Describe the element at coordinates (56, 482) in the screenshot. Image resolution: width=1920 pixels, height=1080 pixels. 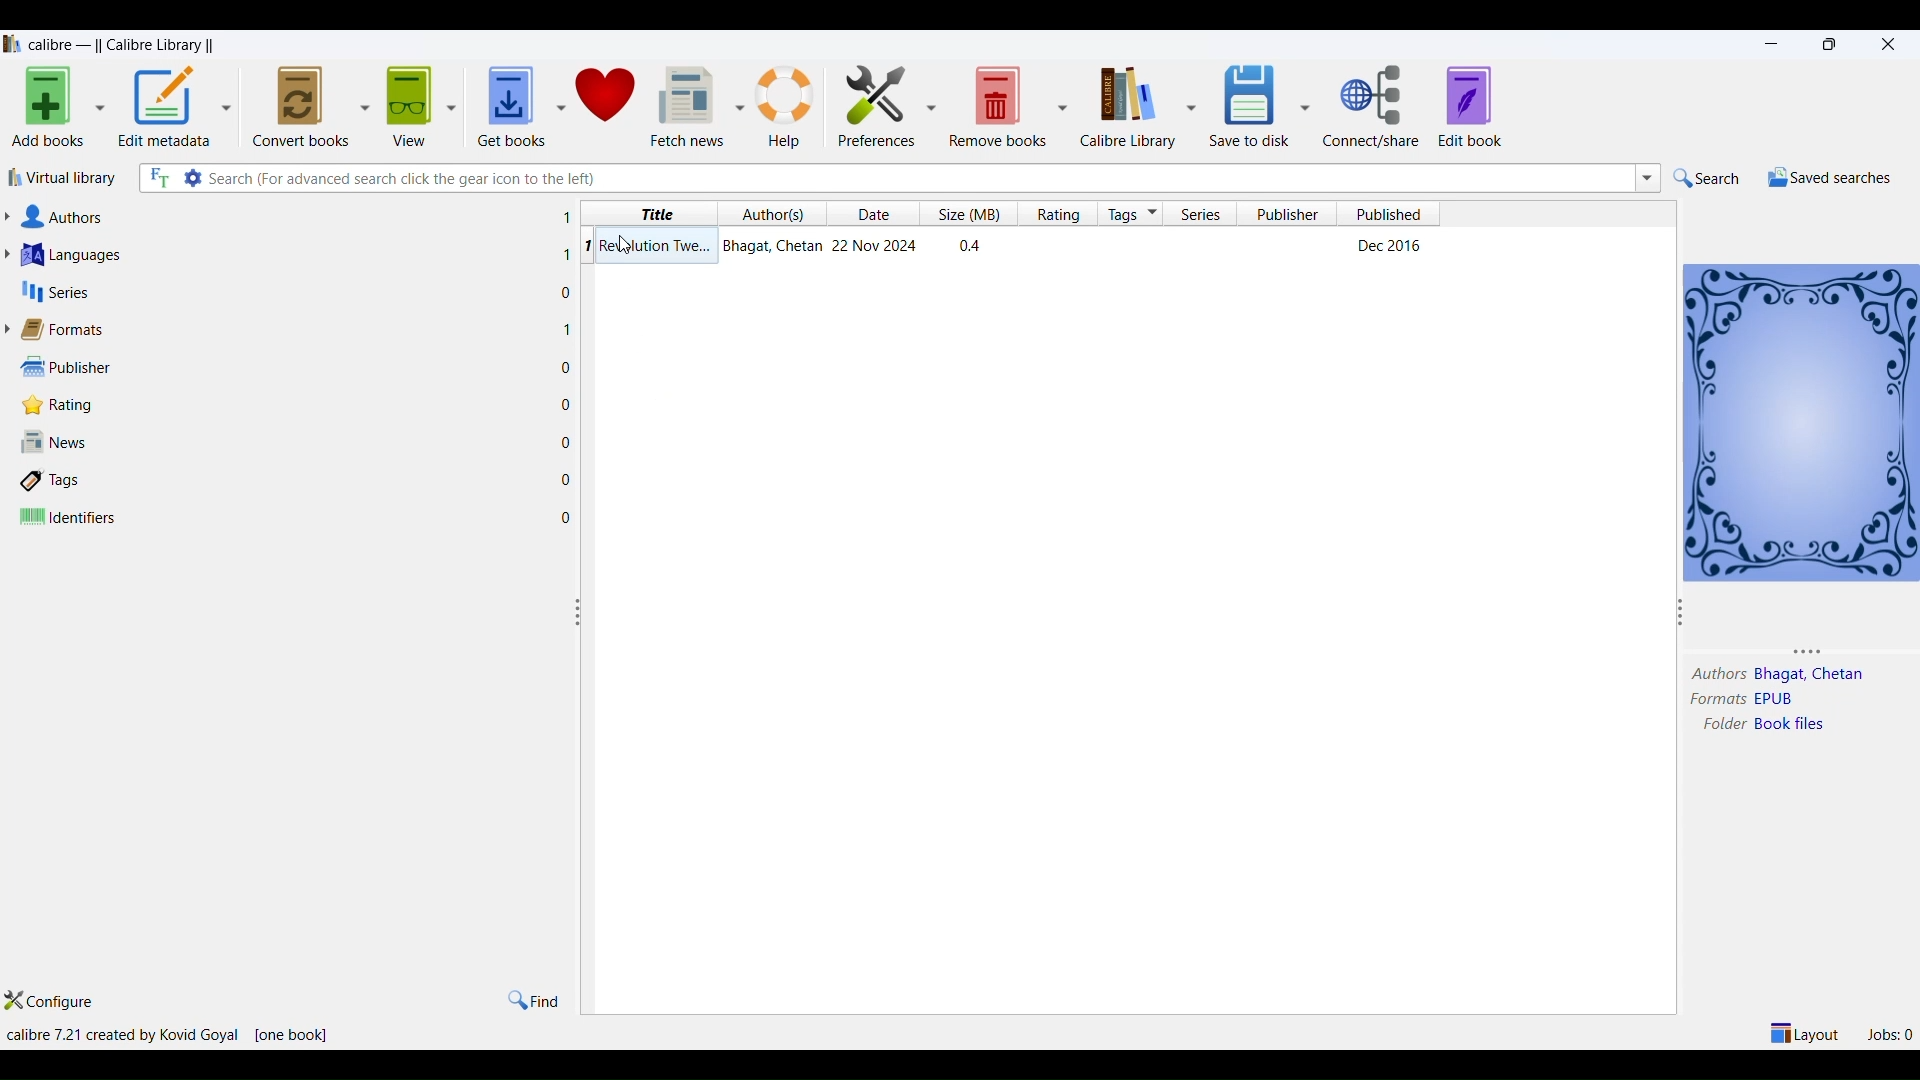
I see `tags` at that location.